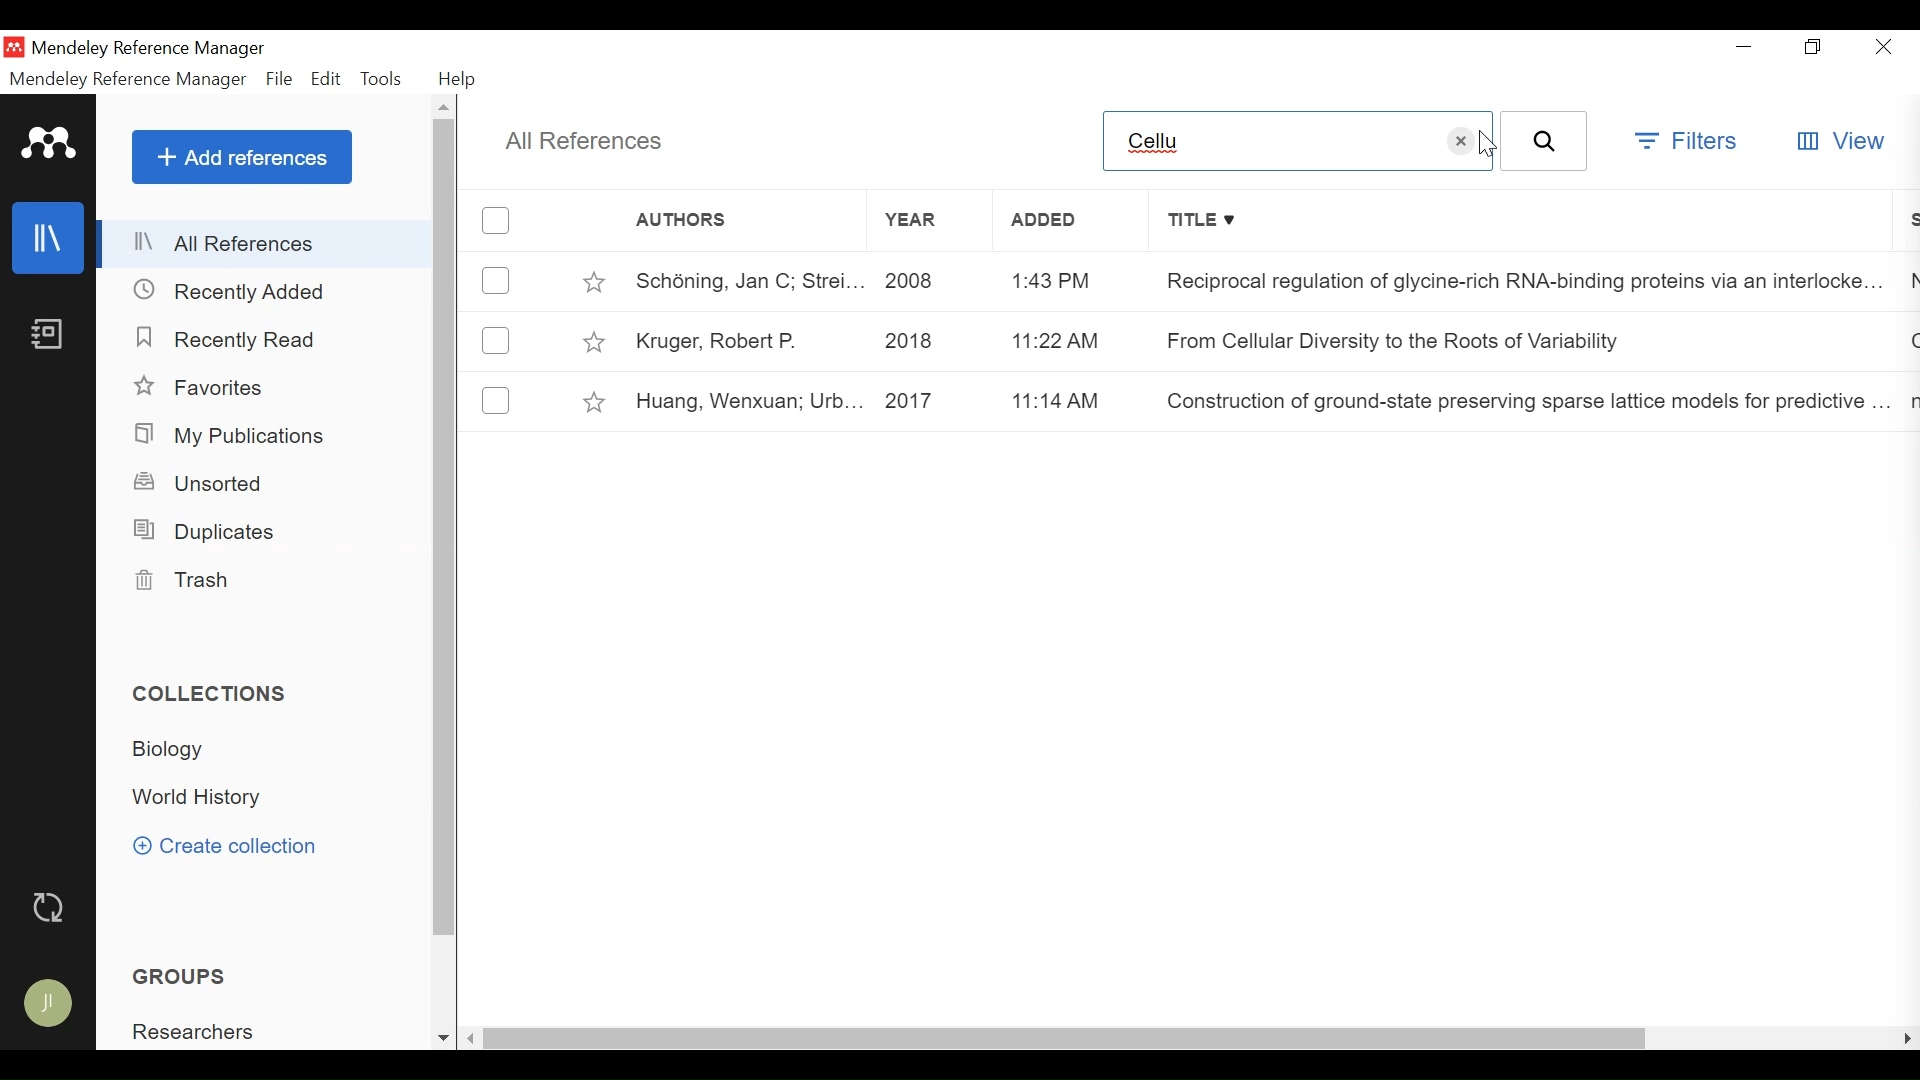 The height and width of the screenshot is (1080, 1920). Describe the element at coordinates (743, 340) in the screenshot. I see `Kruger, Robert P.` at that location.